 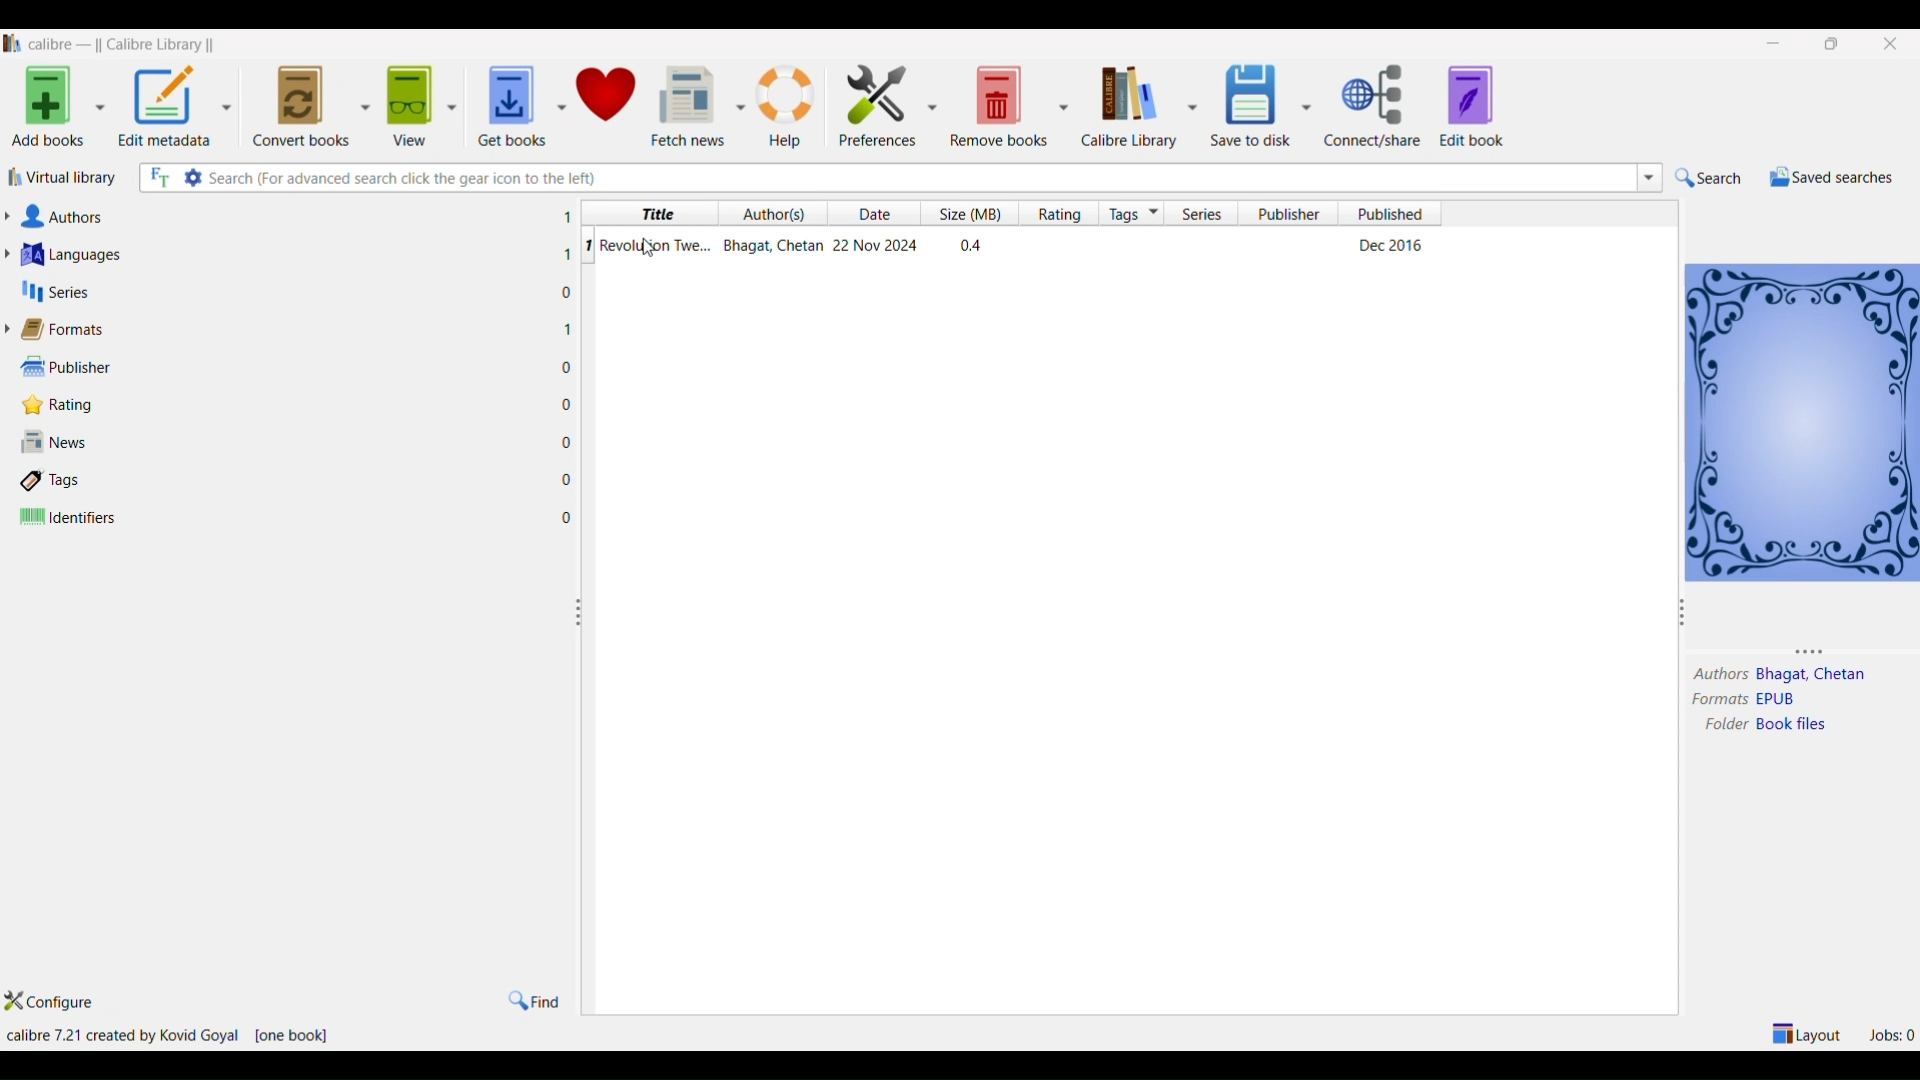 I want to click on languages and number of languages, so click(x=97, y=254).